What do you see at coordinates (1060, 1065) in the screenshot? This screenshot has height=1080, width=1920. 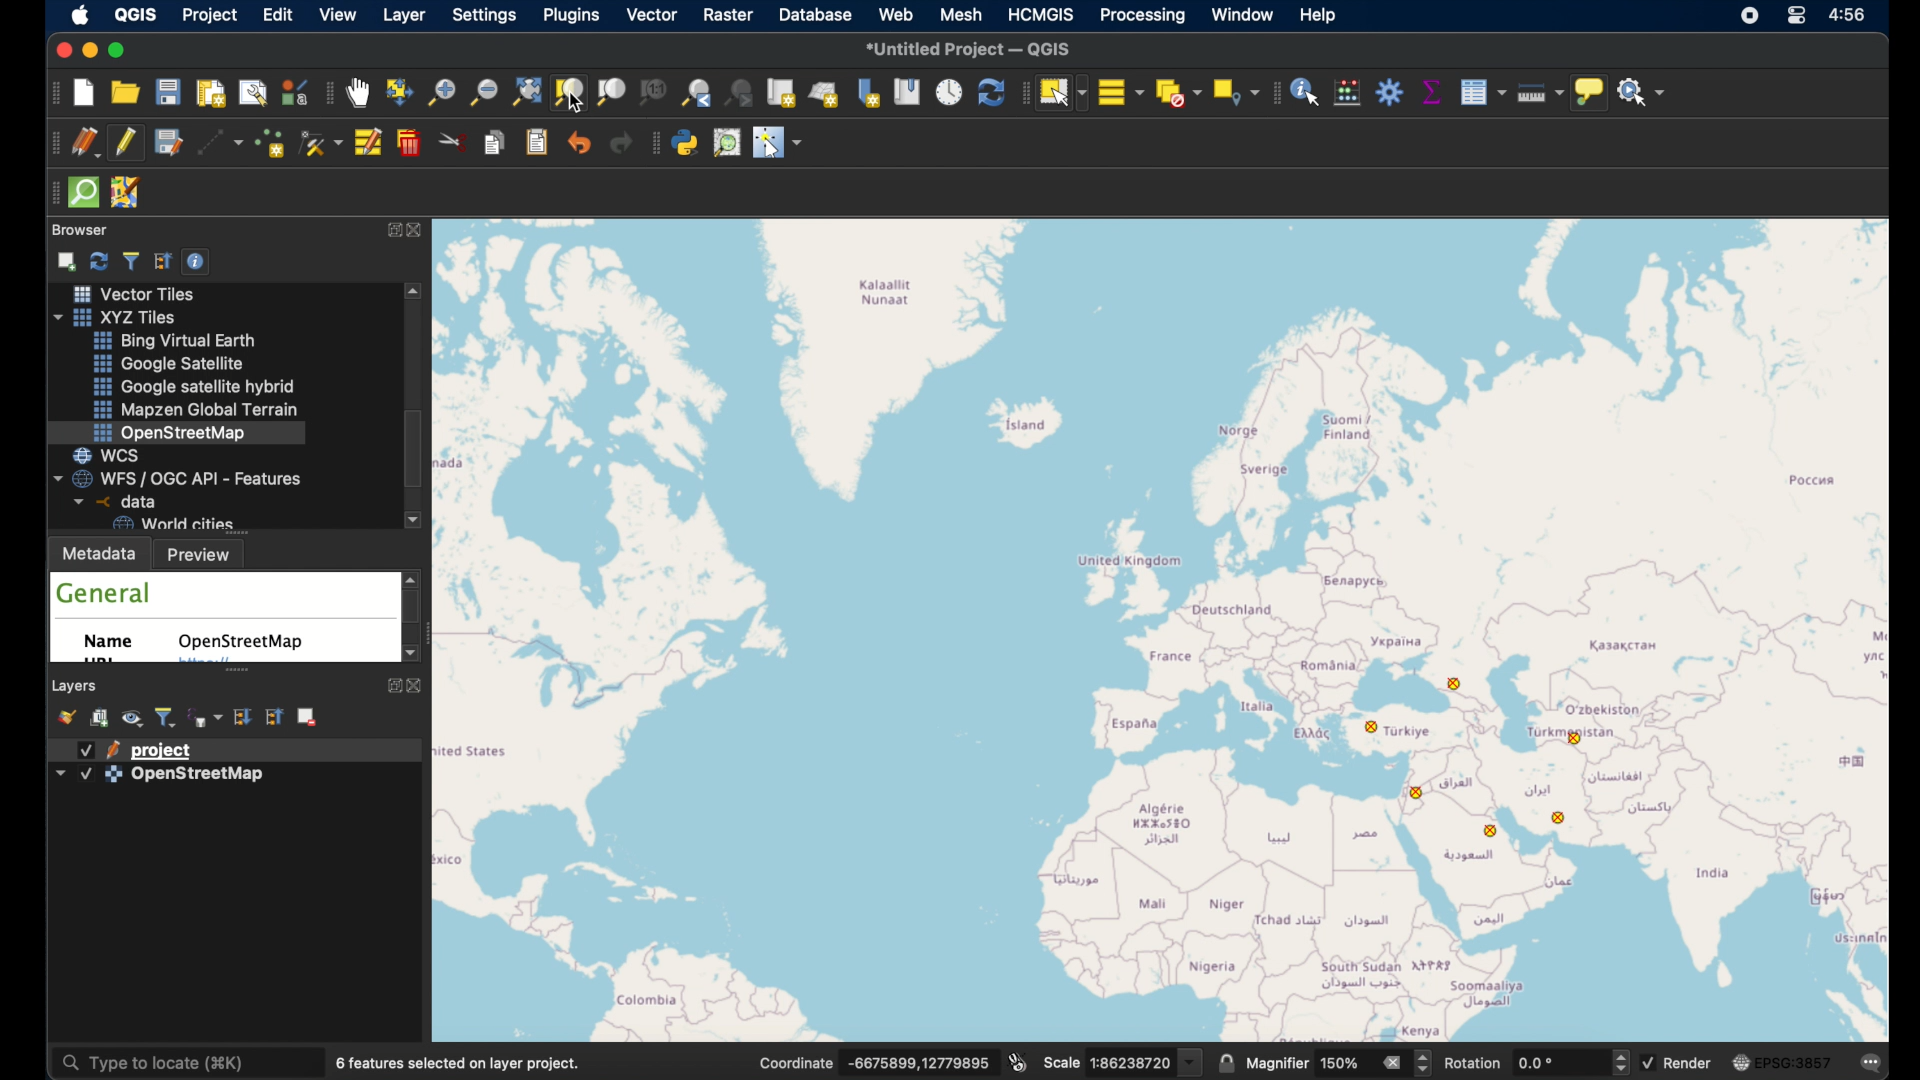 I see `scale` at bounding box center [1060, 1065].